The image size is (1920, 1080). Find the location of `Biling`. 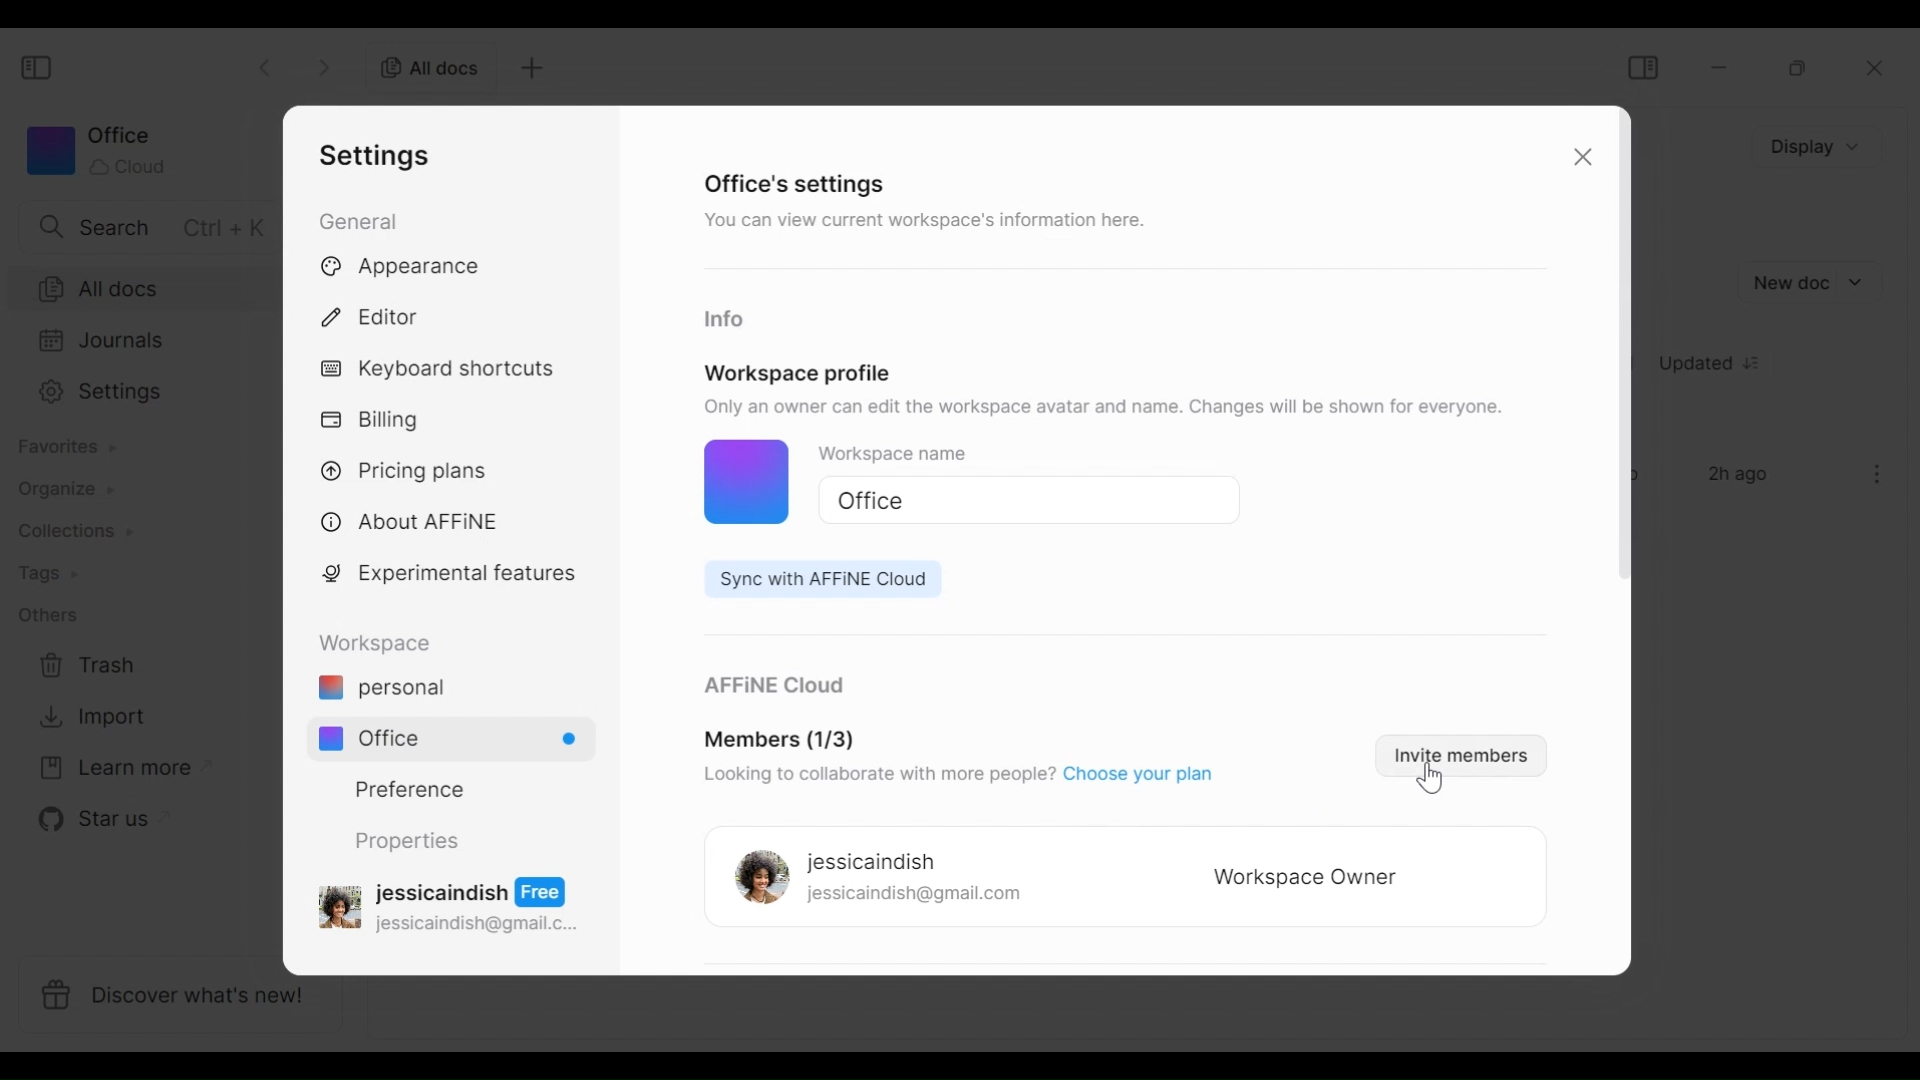

Biling is located at coordinates (375, 421).